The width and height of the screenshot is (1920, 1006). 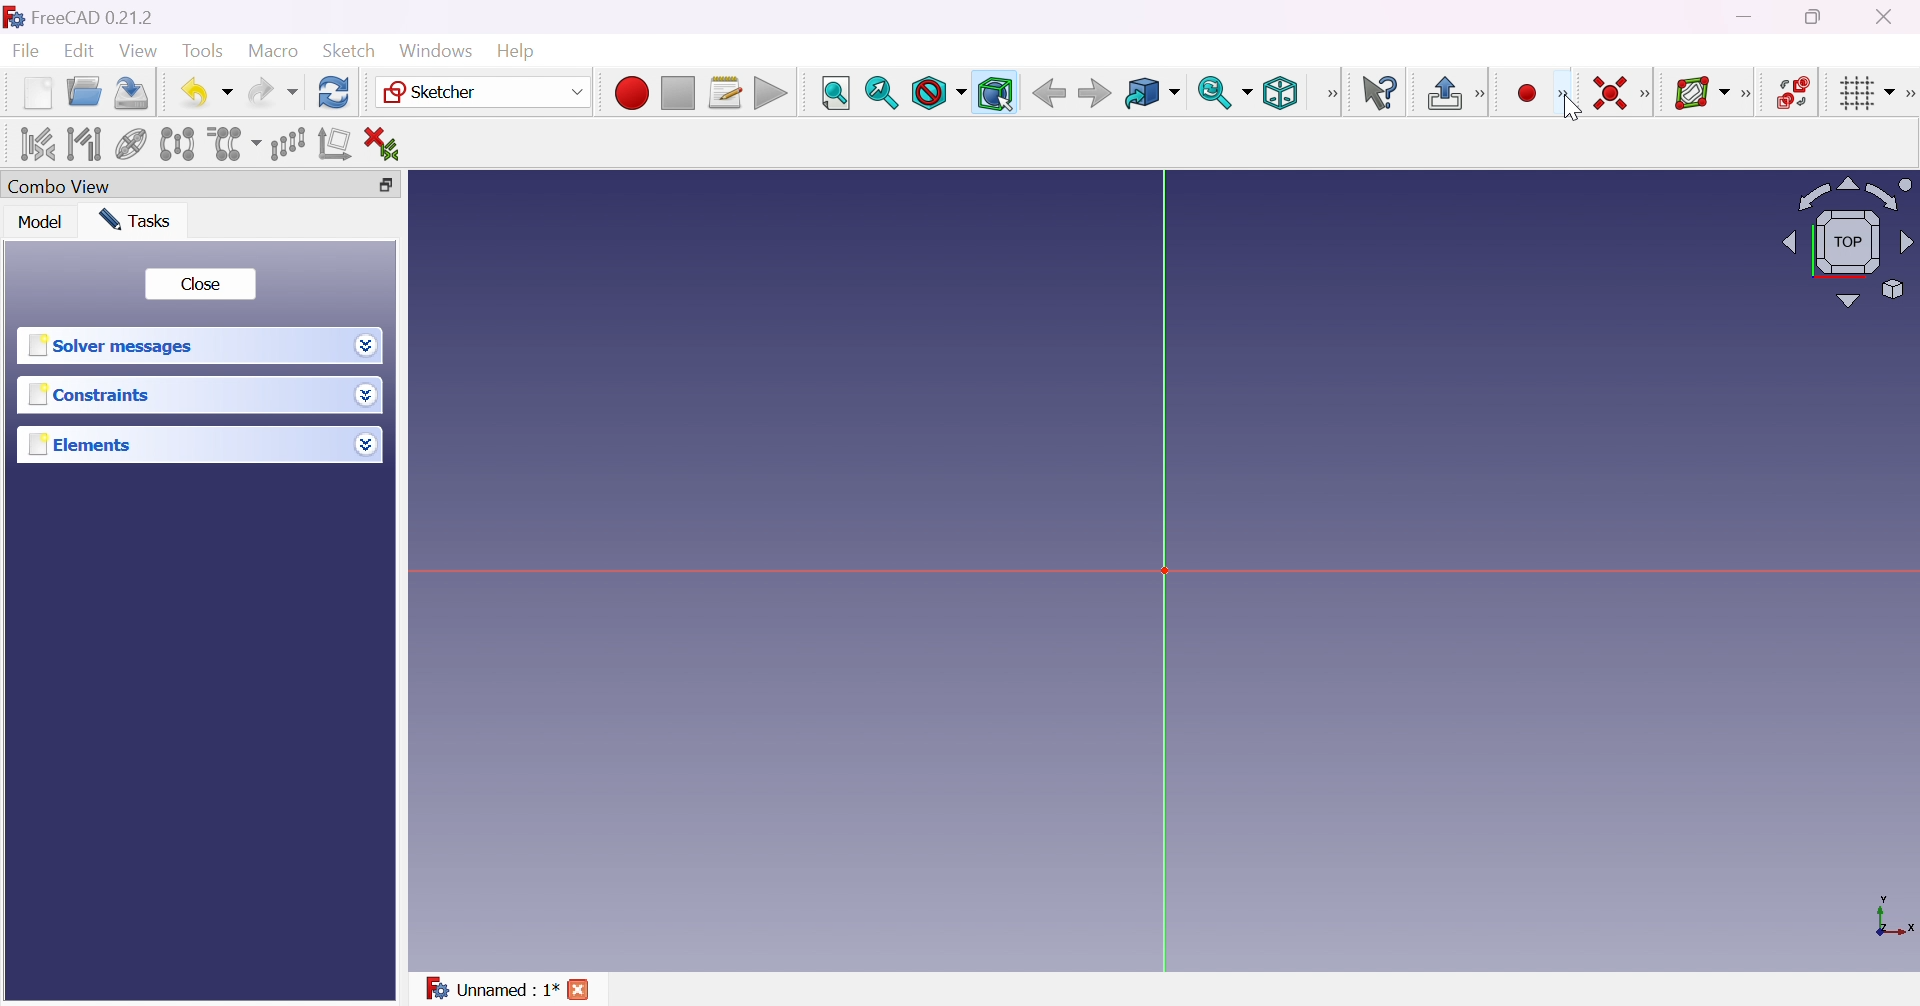 I want to click on Sketcher, so click(x=484, y=92).